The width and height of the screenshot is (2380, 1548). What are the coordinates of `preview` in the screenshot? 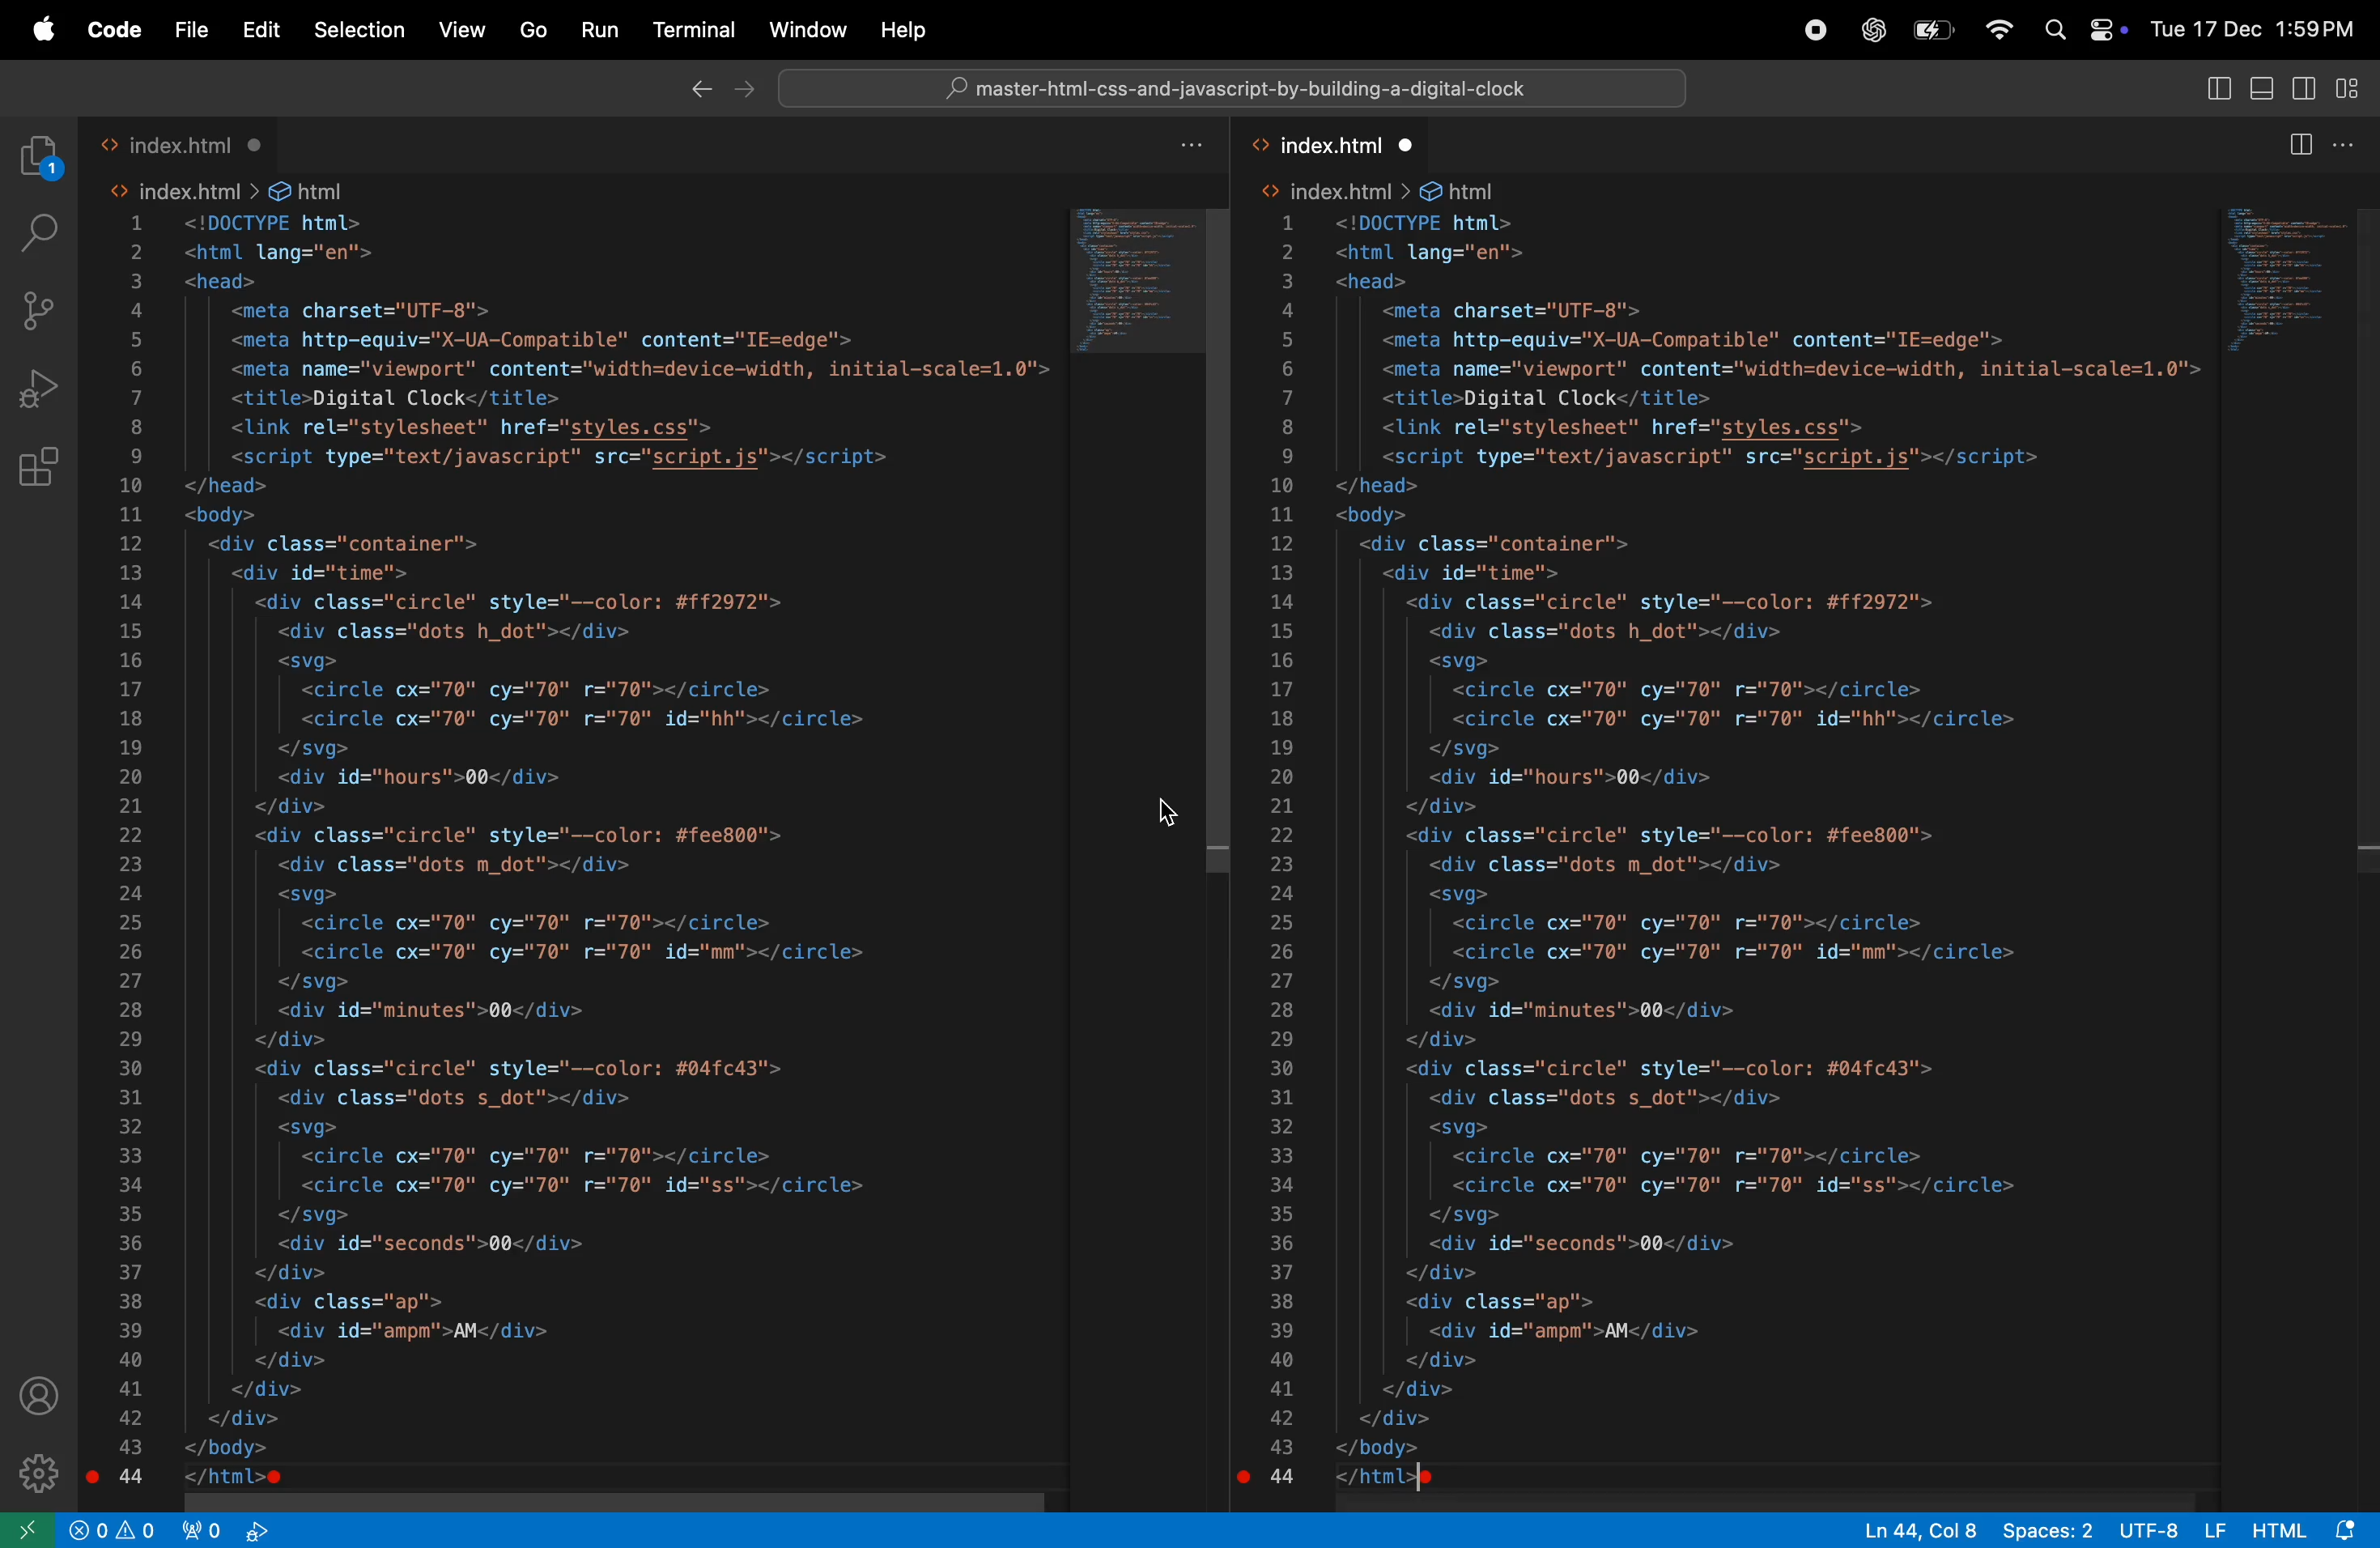 It's located at (2286, 275).